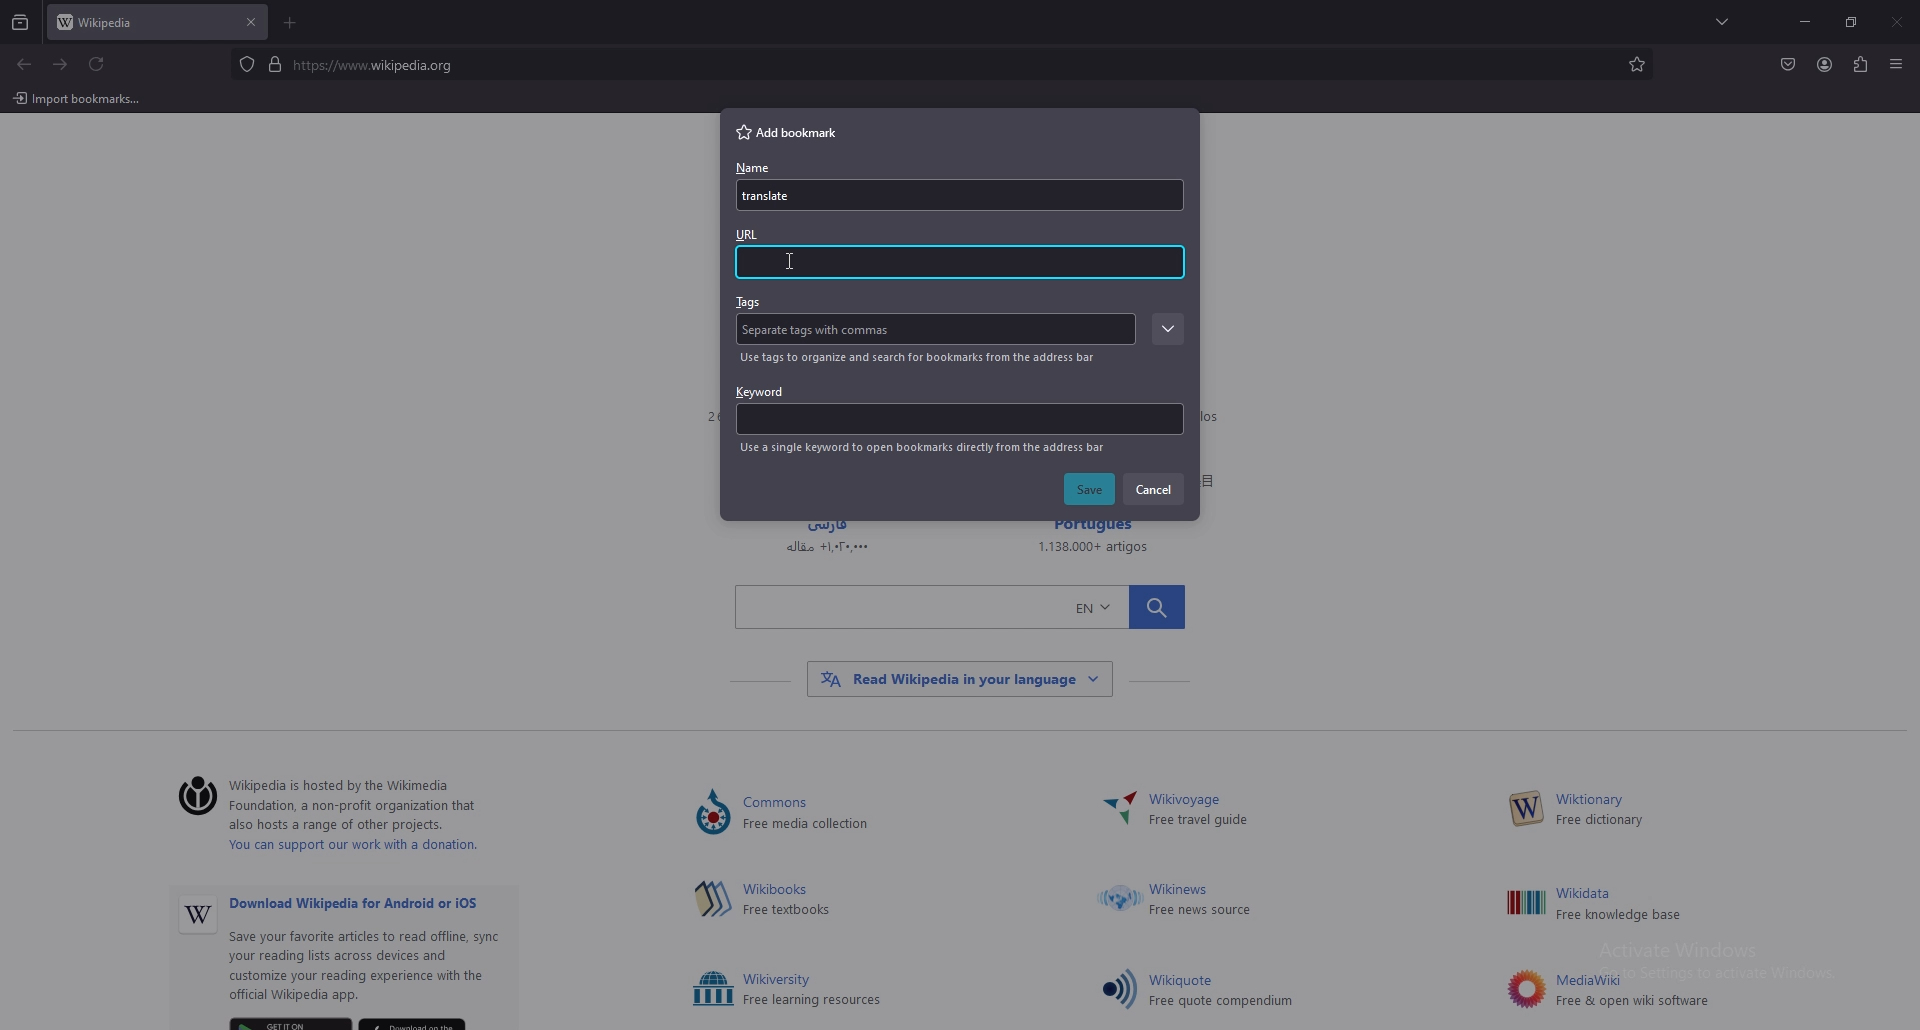  Describe the element at coordinates (1521, 989) in the screenshot. I see `` at that location.